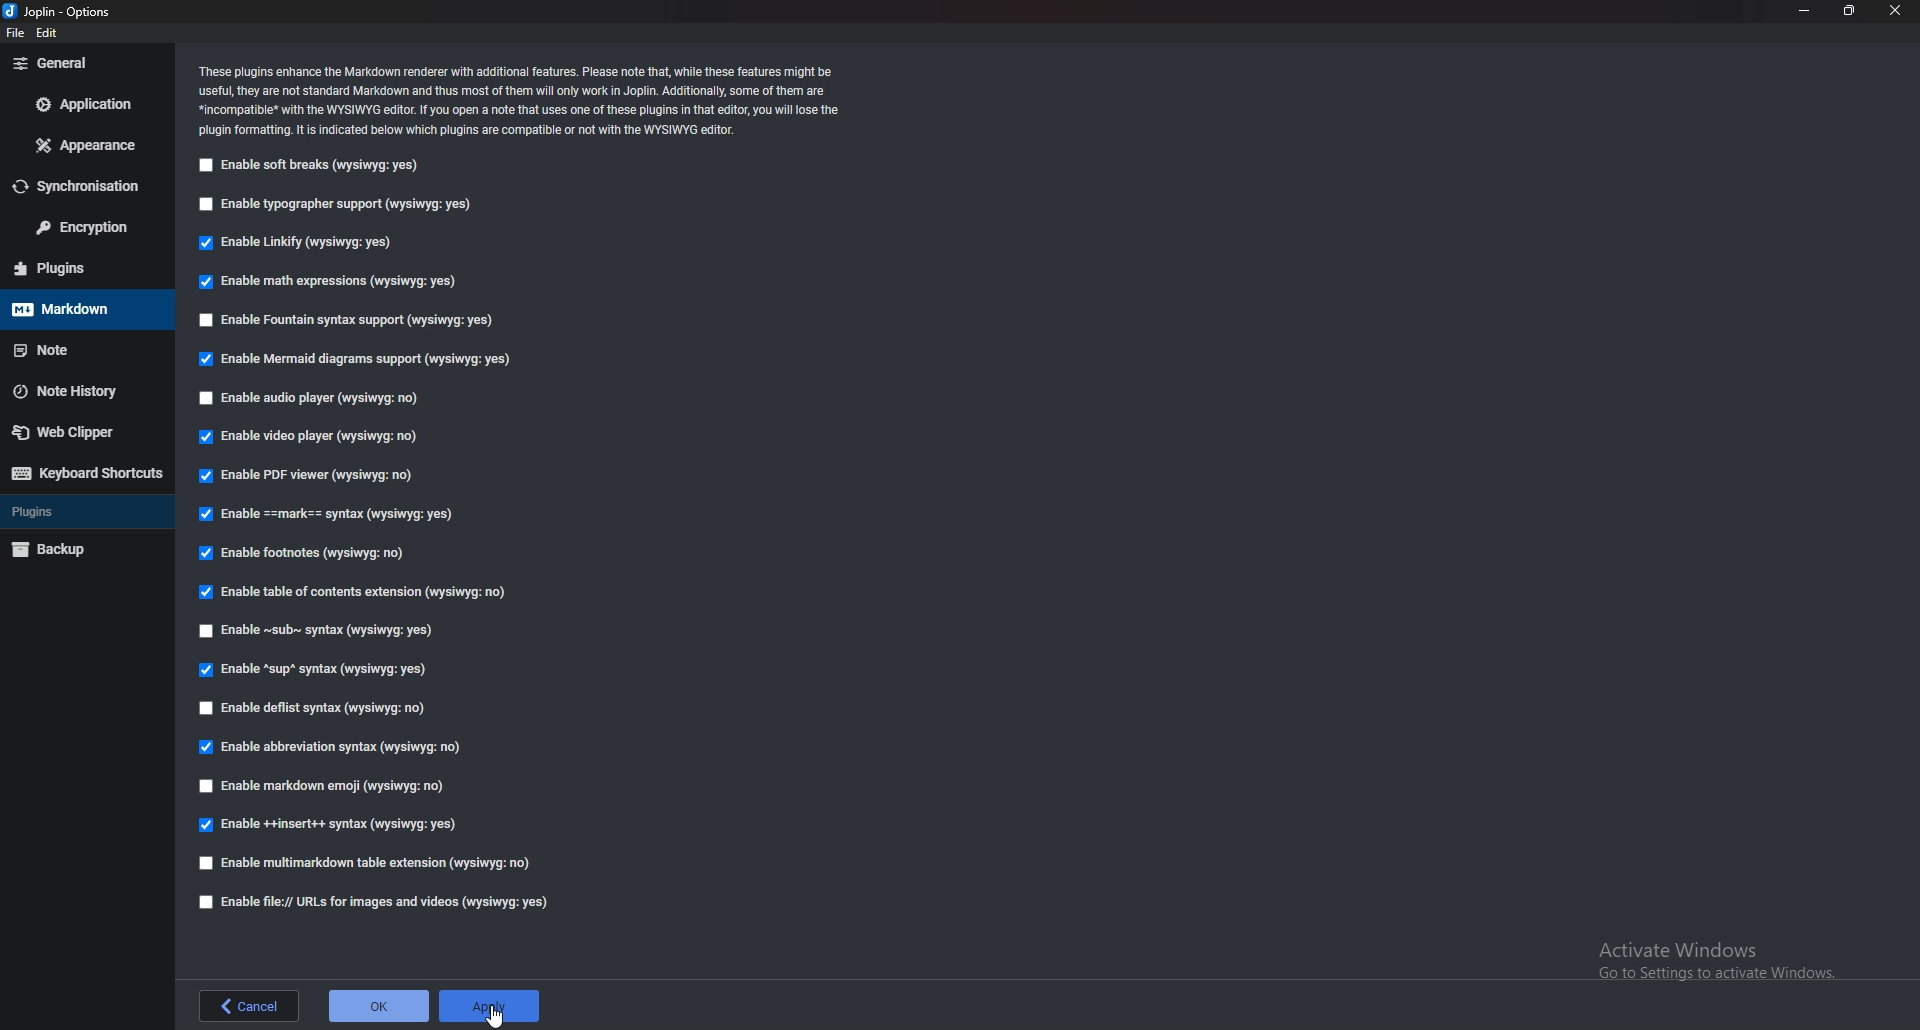 The width and height of the screenshot is (1920, 1030). Describe the element at coordinates (17, 33) in the screenshot. I see `file` at that location.